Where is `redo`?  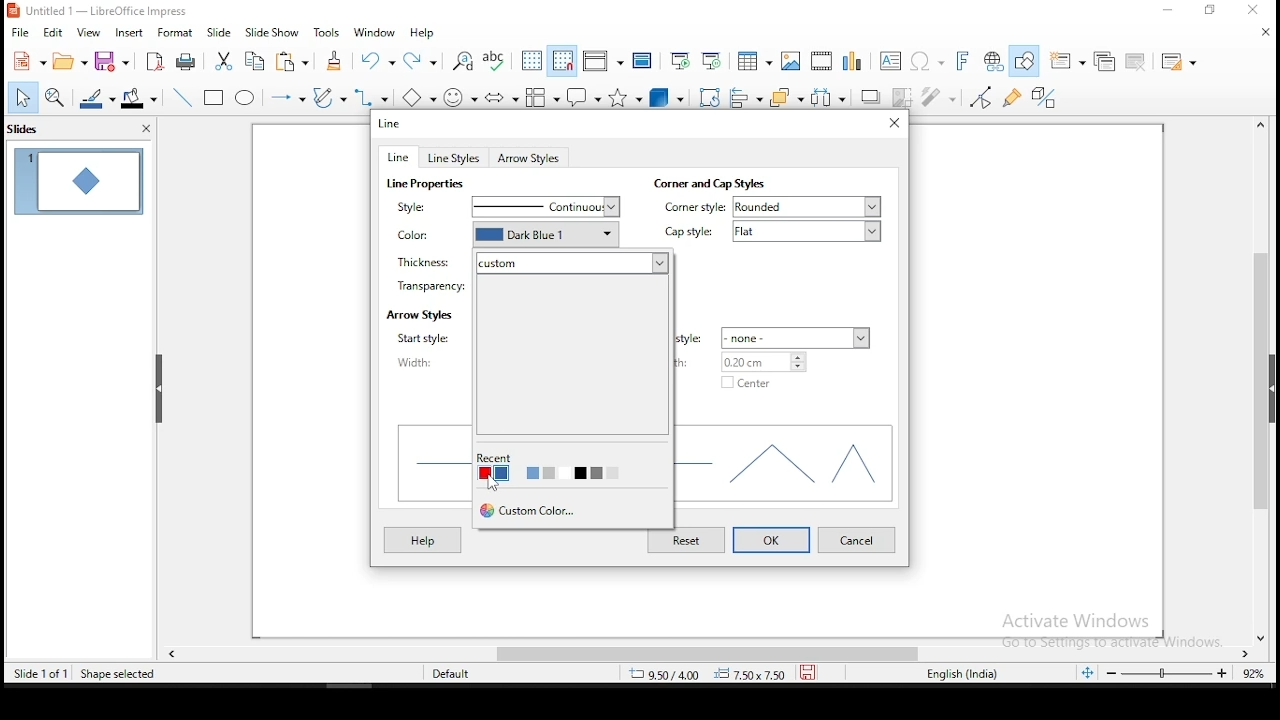
redo is located at coordinates (423, 59).